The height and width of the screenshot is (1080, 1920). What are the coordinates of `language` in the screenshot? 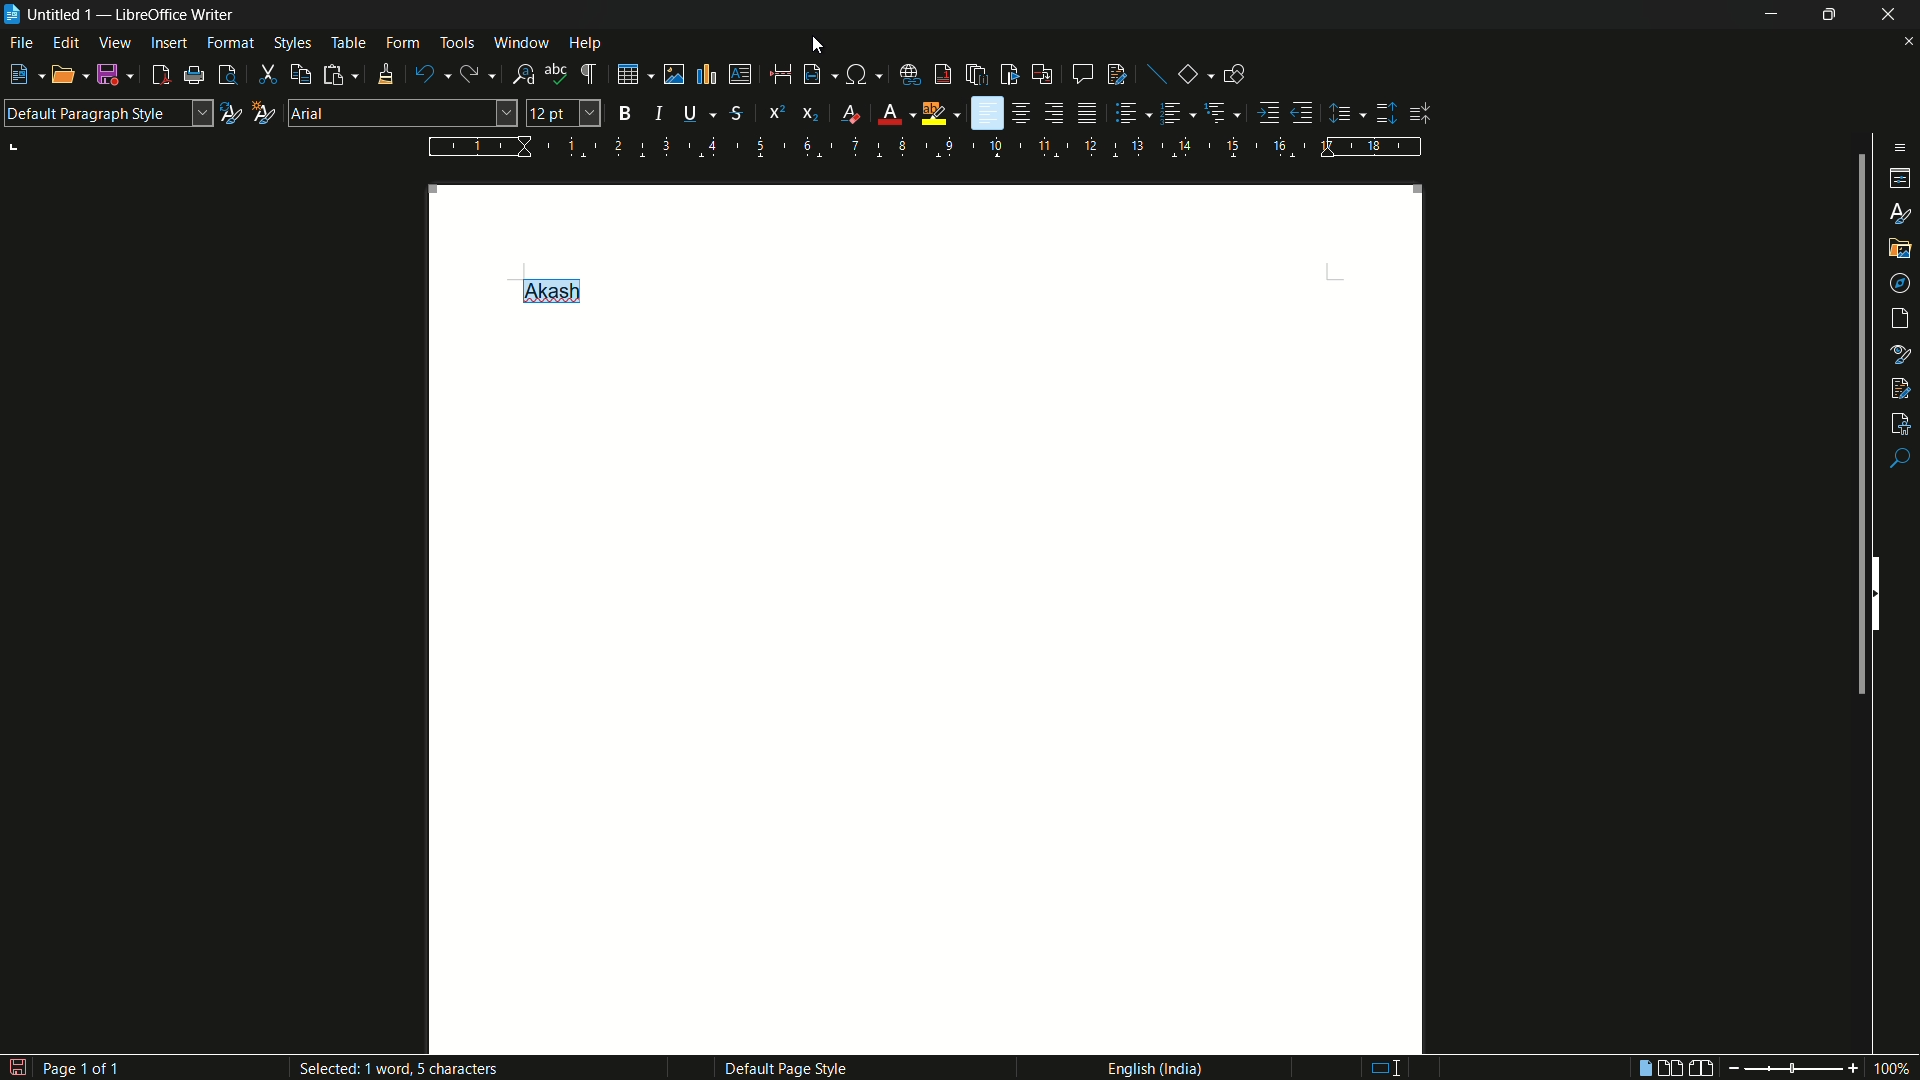 It's located at (1153, 1067).